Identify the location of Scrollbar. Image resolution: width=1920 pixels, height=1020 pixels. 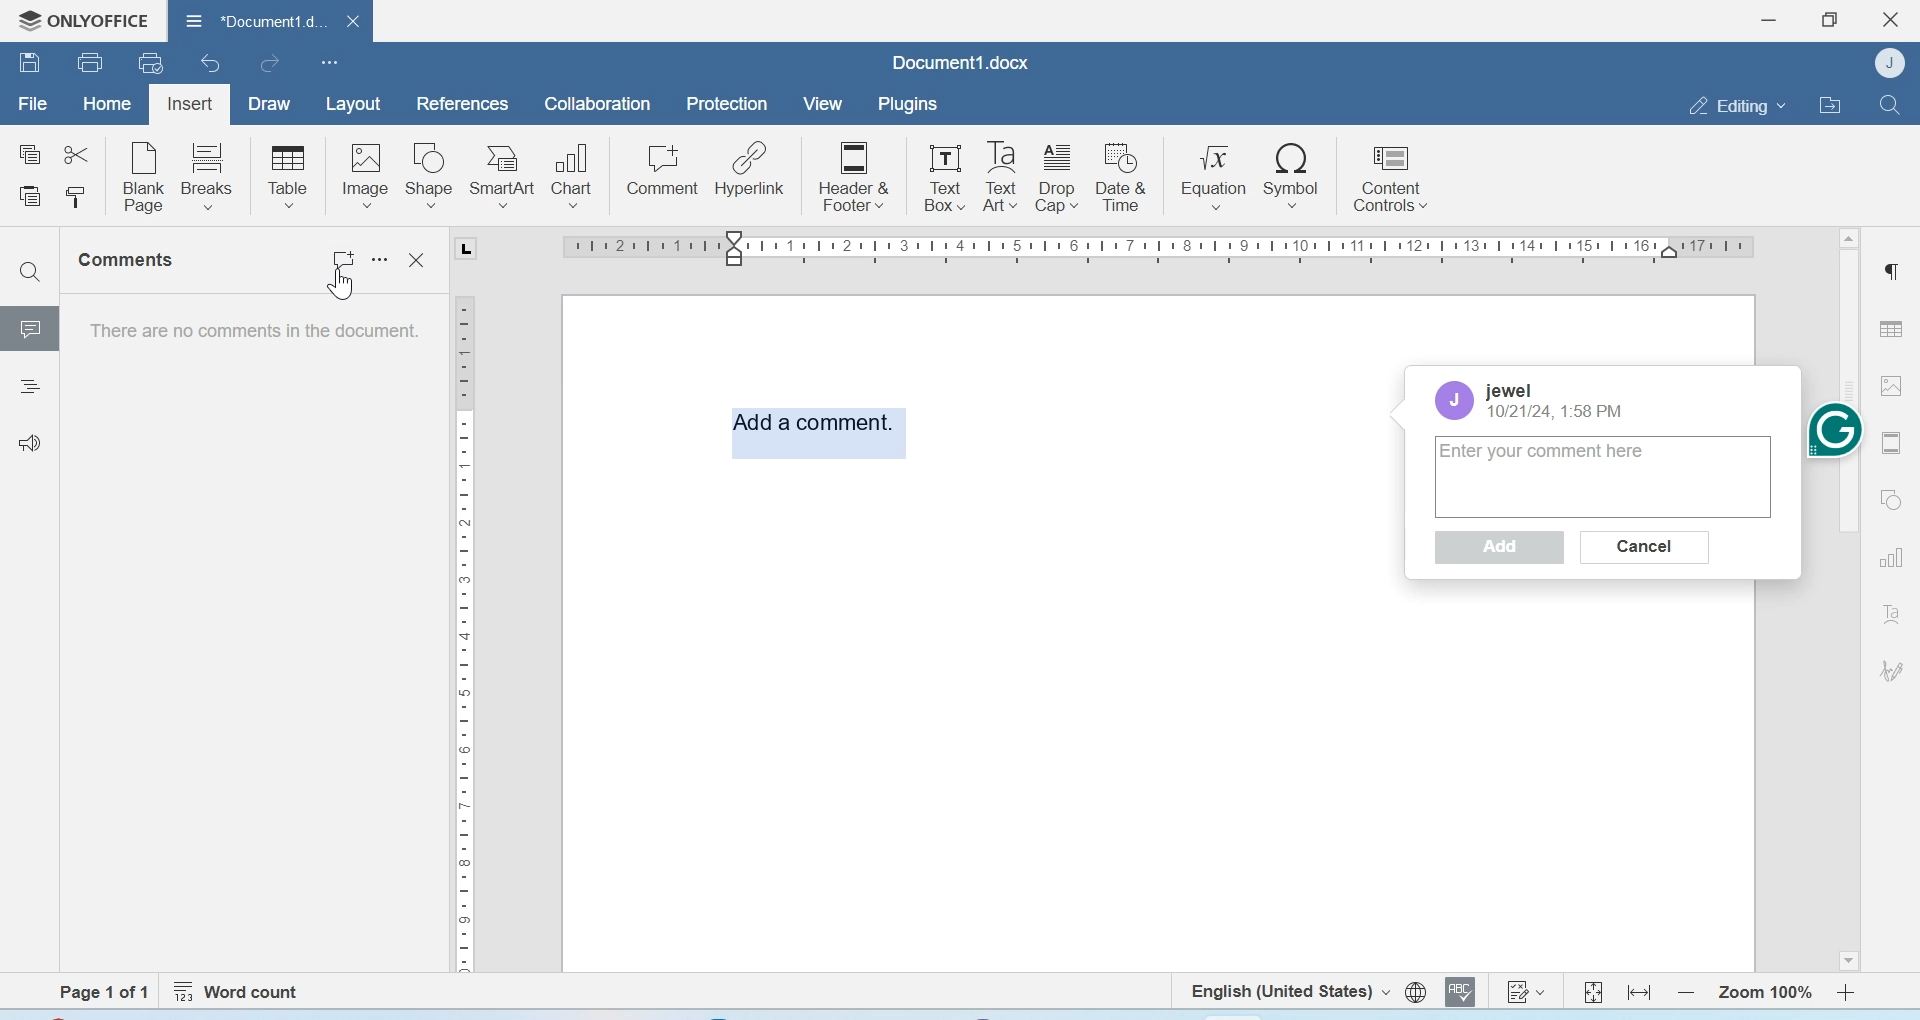
(1848, 721).